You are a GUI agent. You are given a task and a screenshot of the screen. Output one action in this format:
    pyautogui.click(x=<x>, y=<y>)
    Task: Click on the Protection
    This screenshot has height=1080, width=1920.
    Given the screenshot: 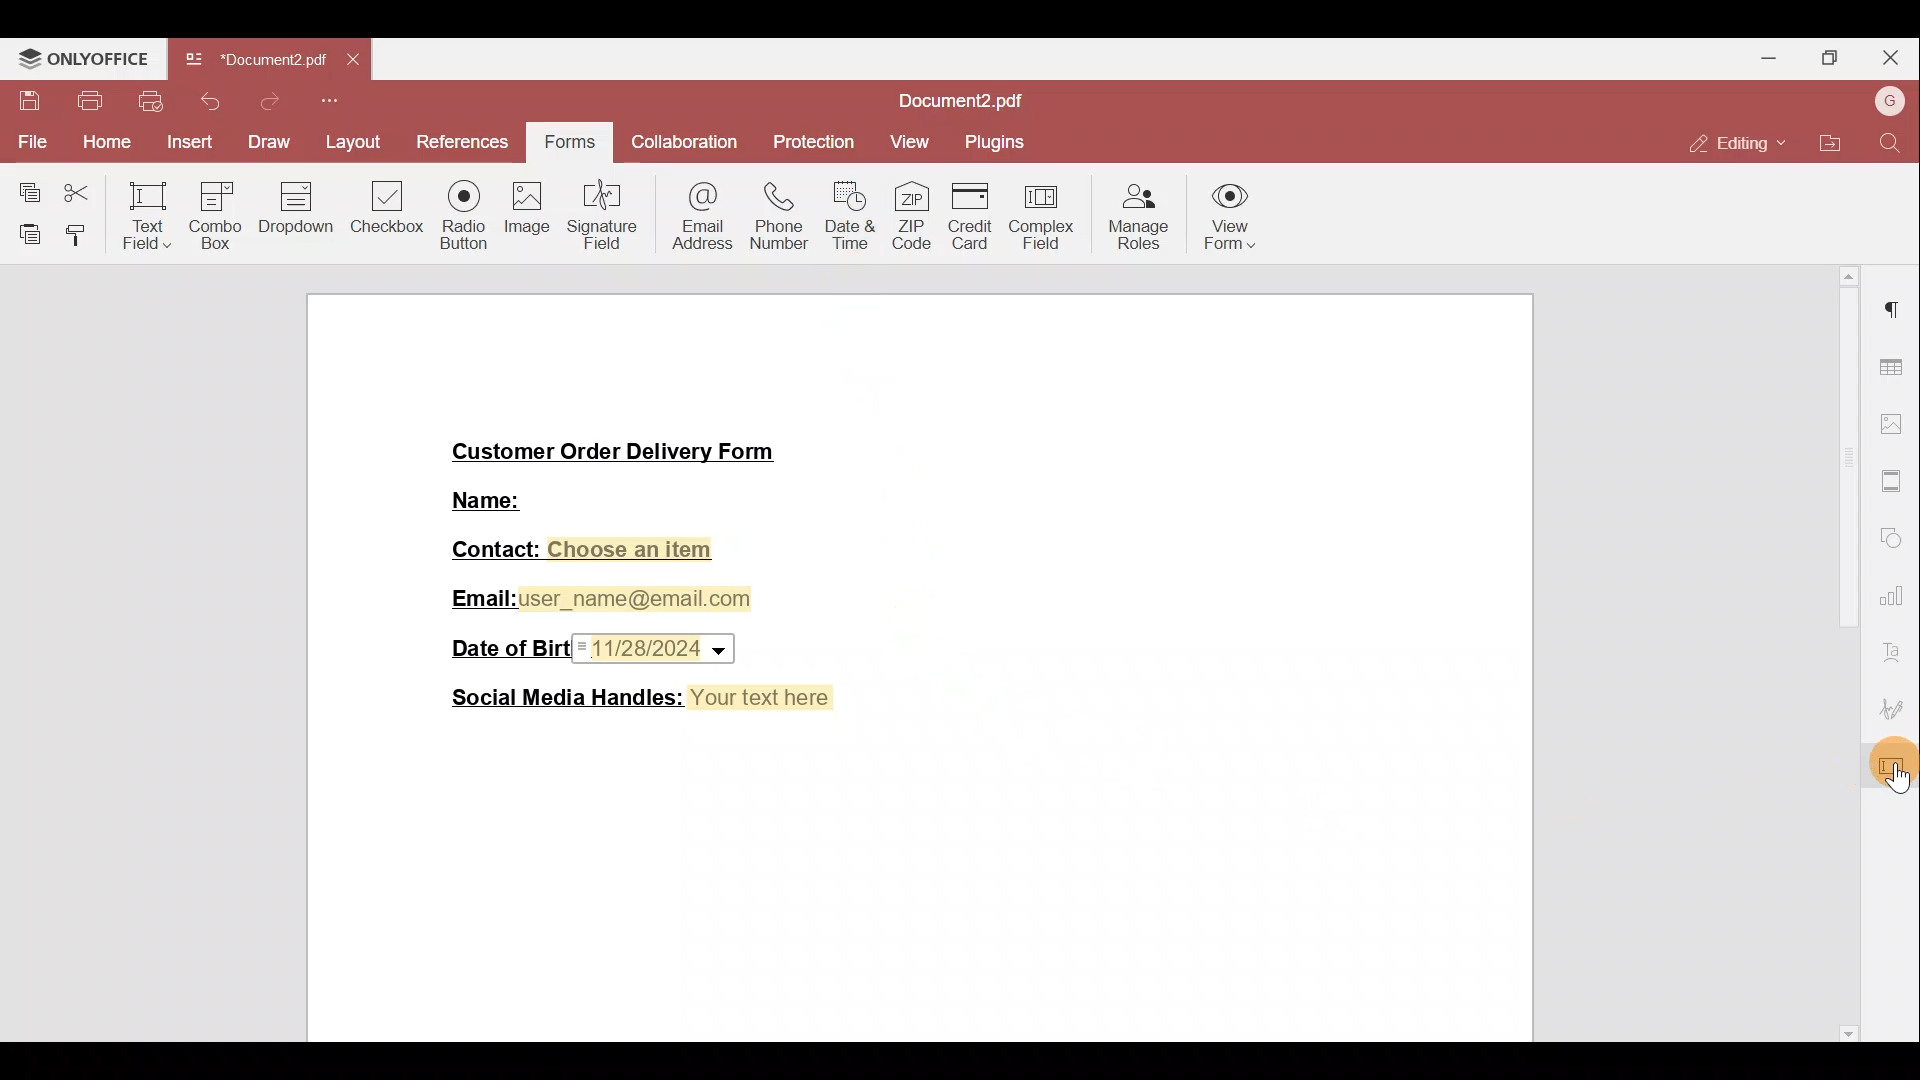 What is the action you would take?
    pyautogui.click(x=820, y=143)
    